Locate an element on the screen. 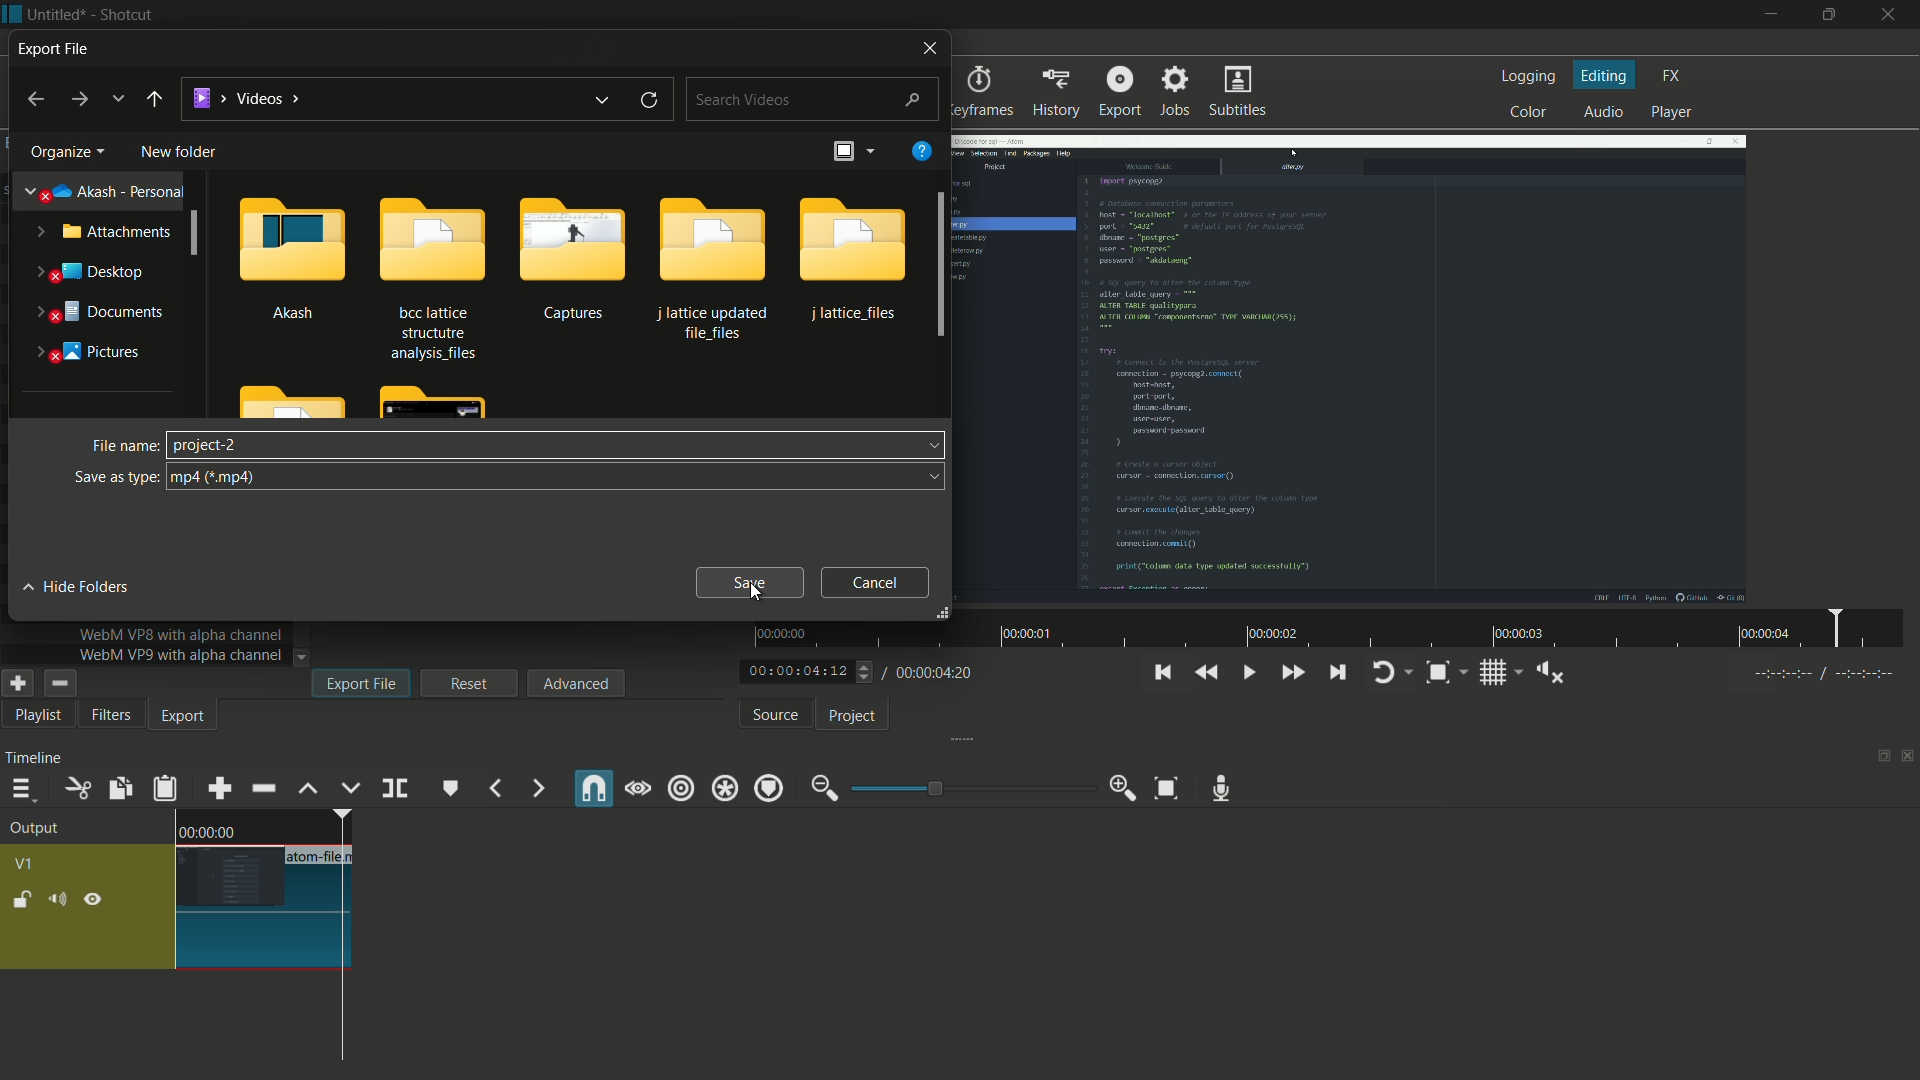  zoom in is located at coordinates (1123, 789).